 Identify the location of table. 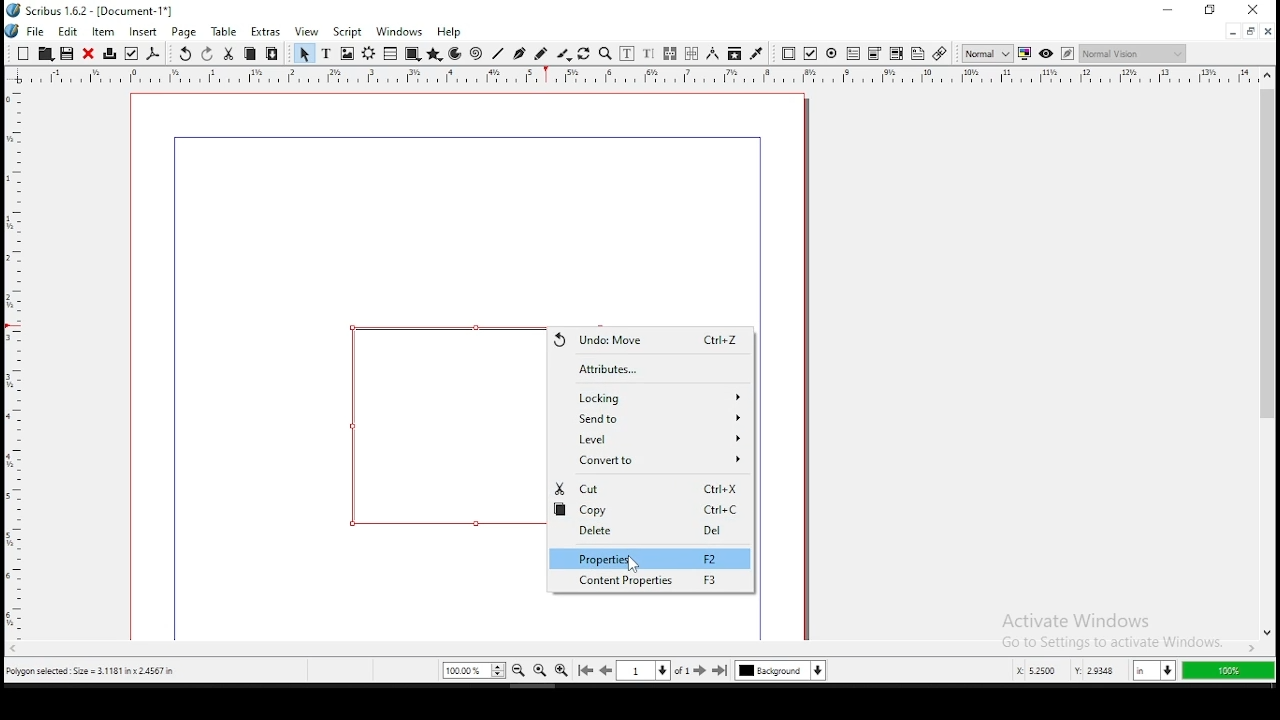
(390, 53).